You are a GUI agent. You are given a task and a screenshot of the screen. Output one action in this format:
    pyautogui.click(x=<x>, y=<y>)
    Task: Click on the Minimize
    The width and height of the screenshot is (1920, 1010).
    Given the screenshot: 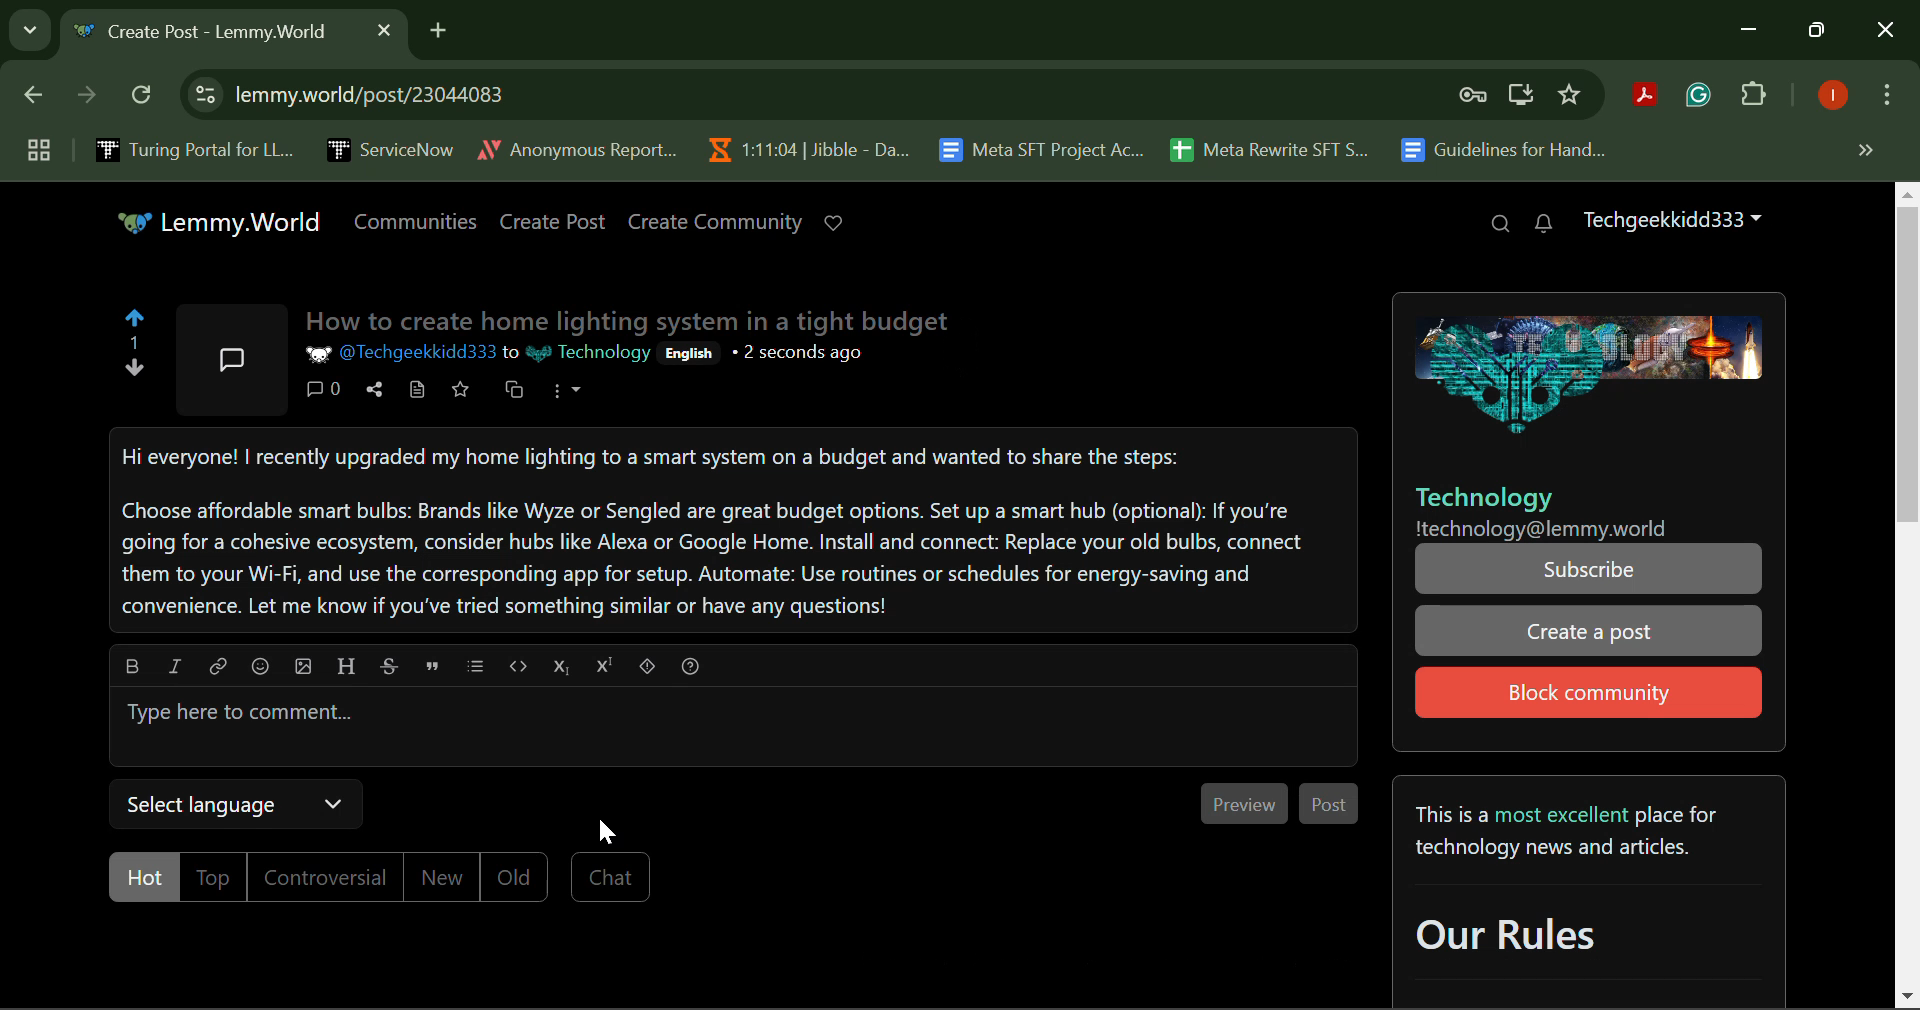 What is the action you would take?
    pyautogui.click(x=1820, y=31)
    